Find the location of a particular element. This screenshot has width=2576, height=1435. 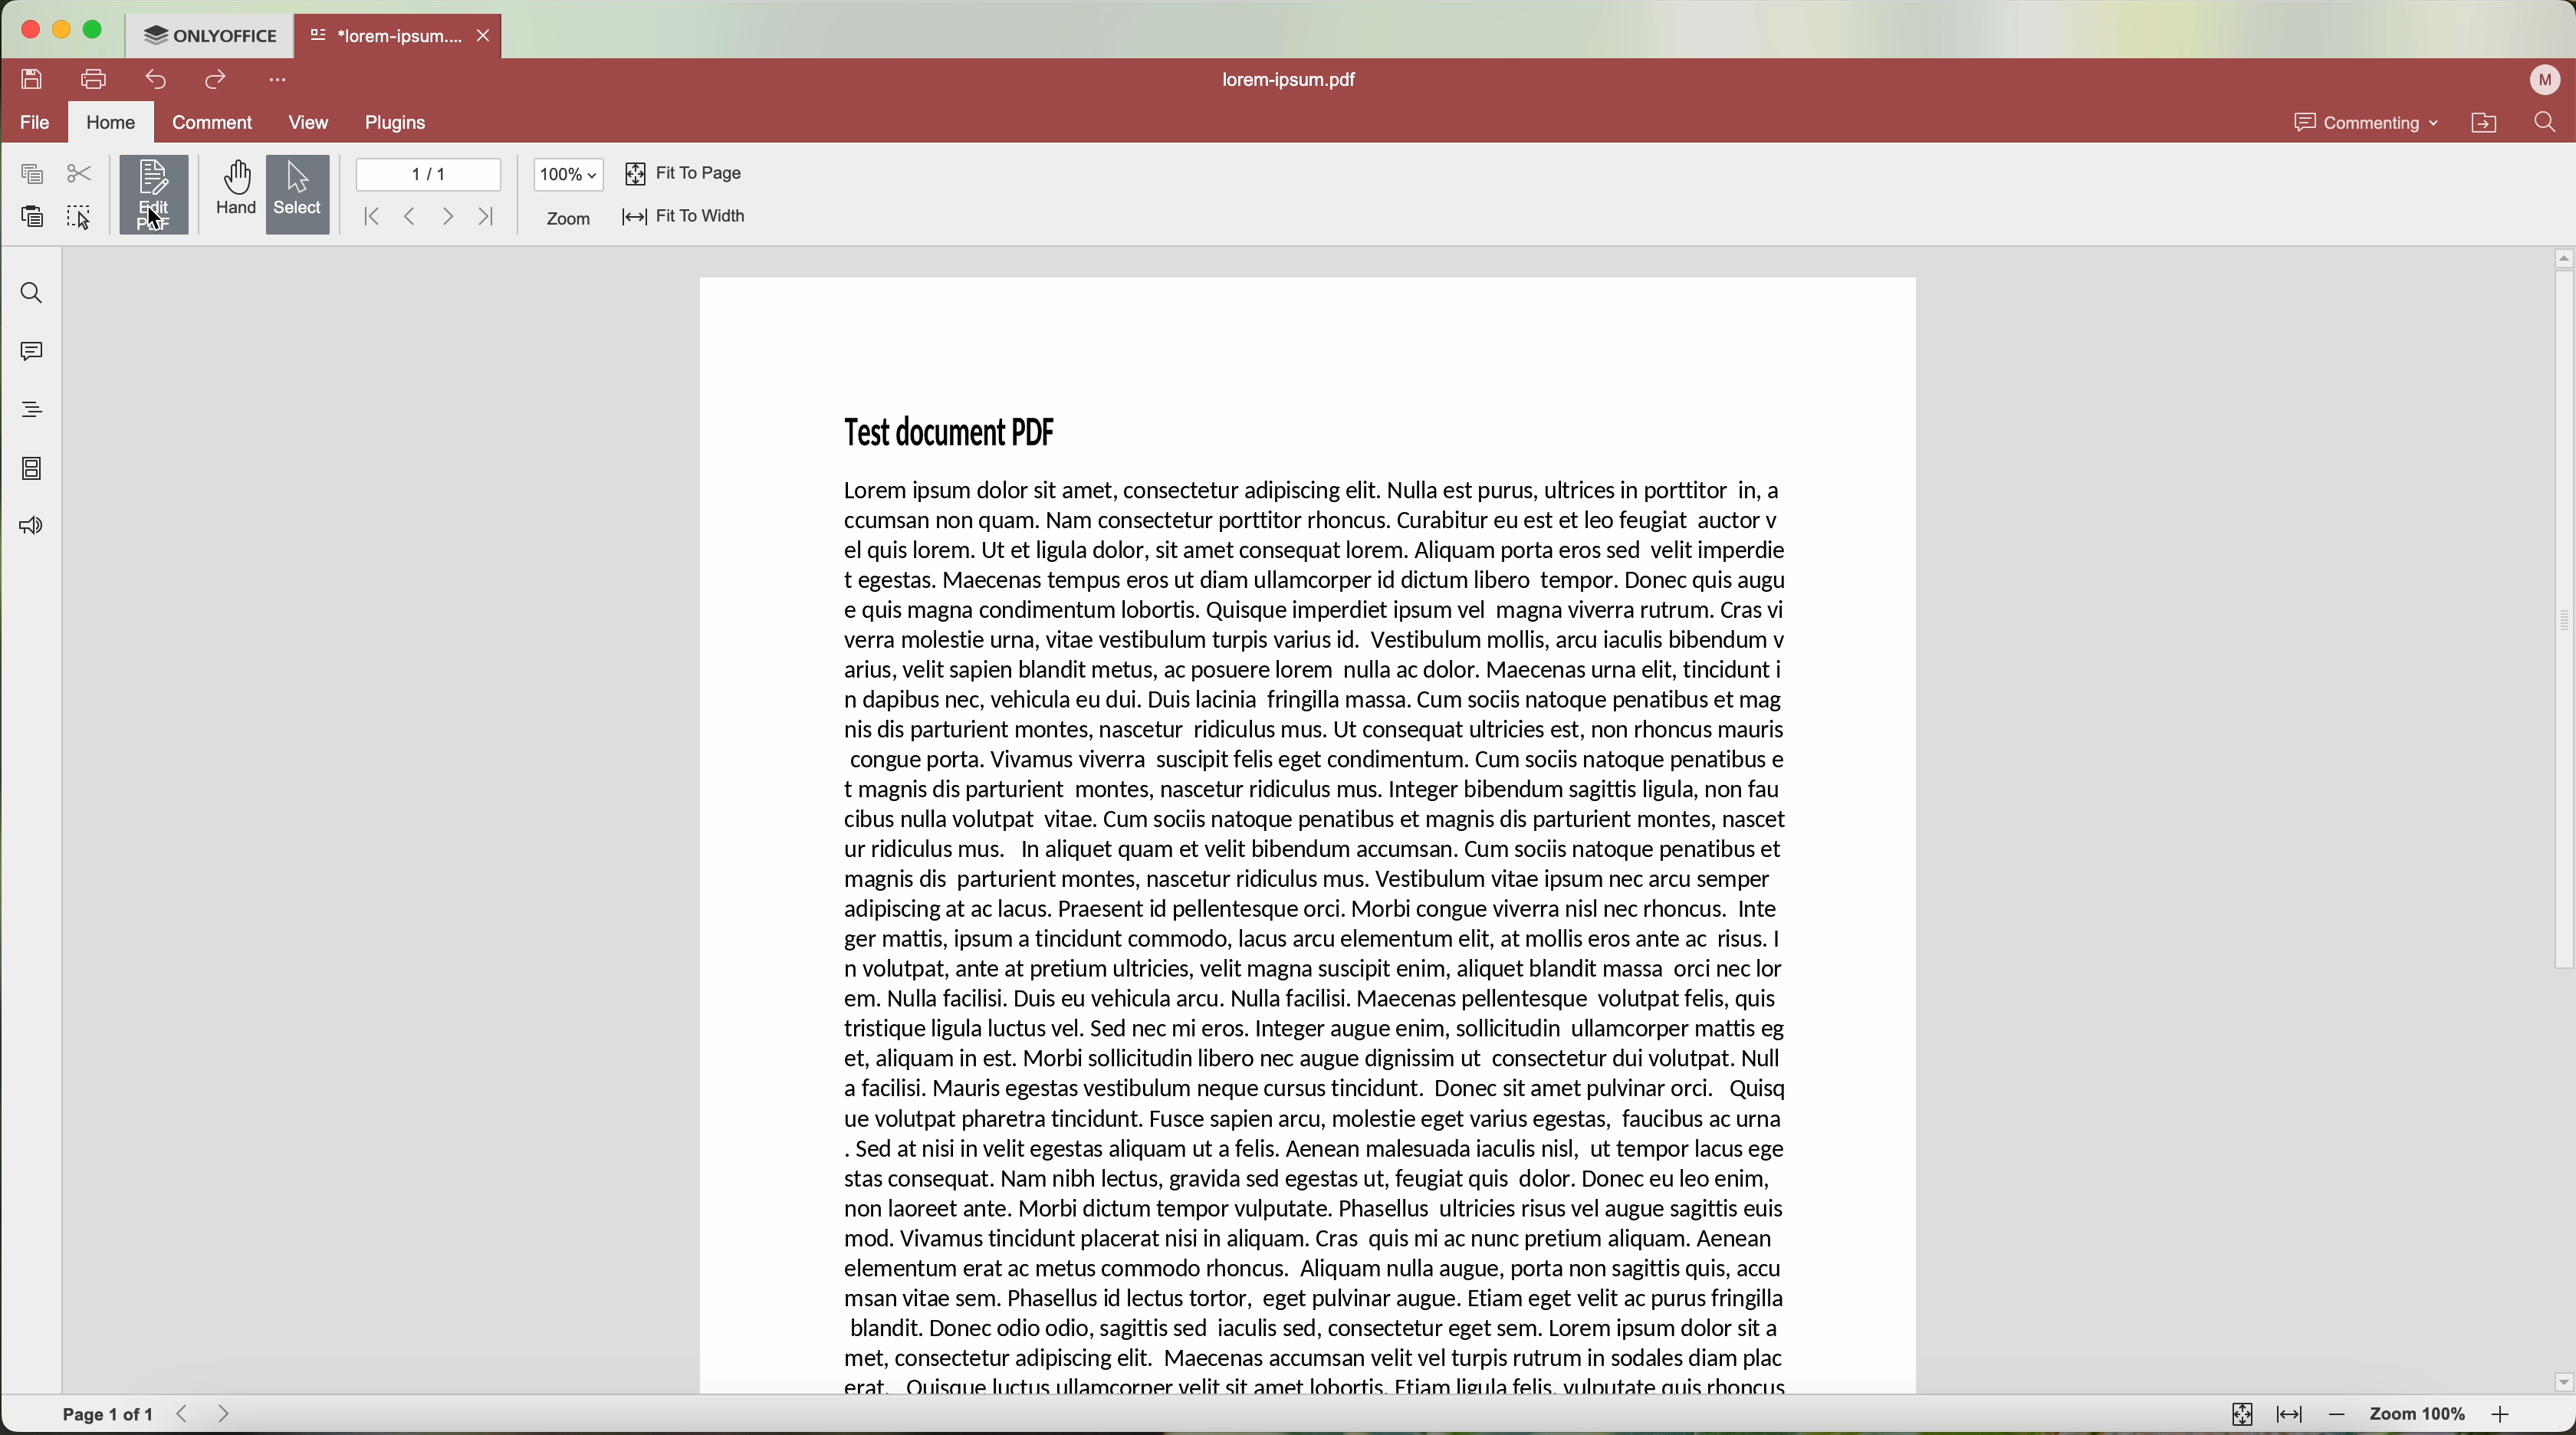

print is located at coordinates (99, 80).